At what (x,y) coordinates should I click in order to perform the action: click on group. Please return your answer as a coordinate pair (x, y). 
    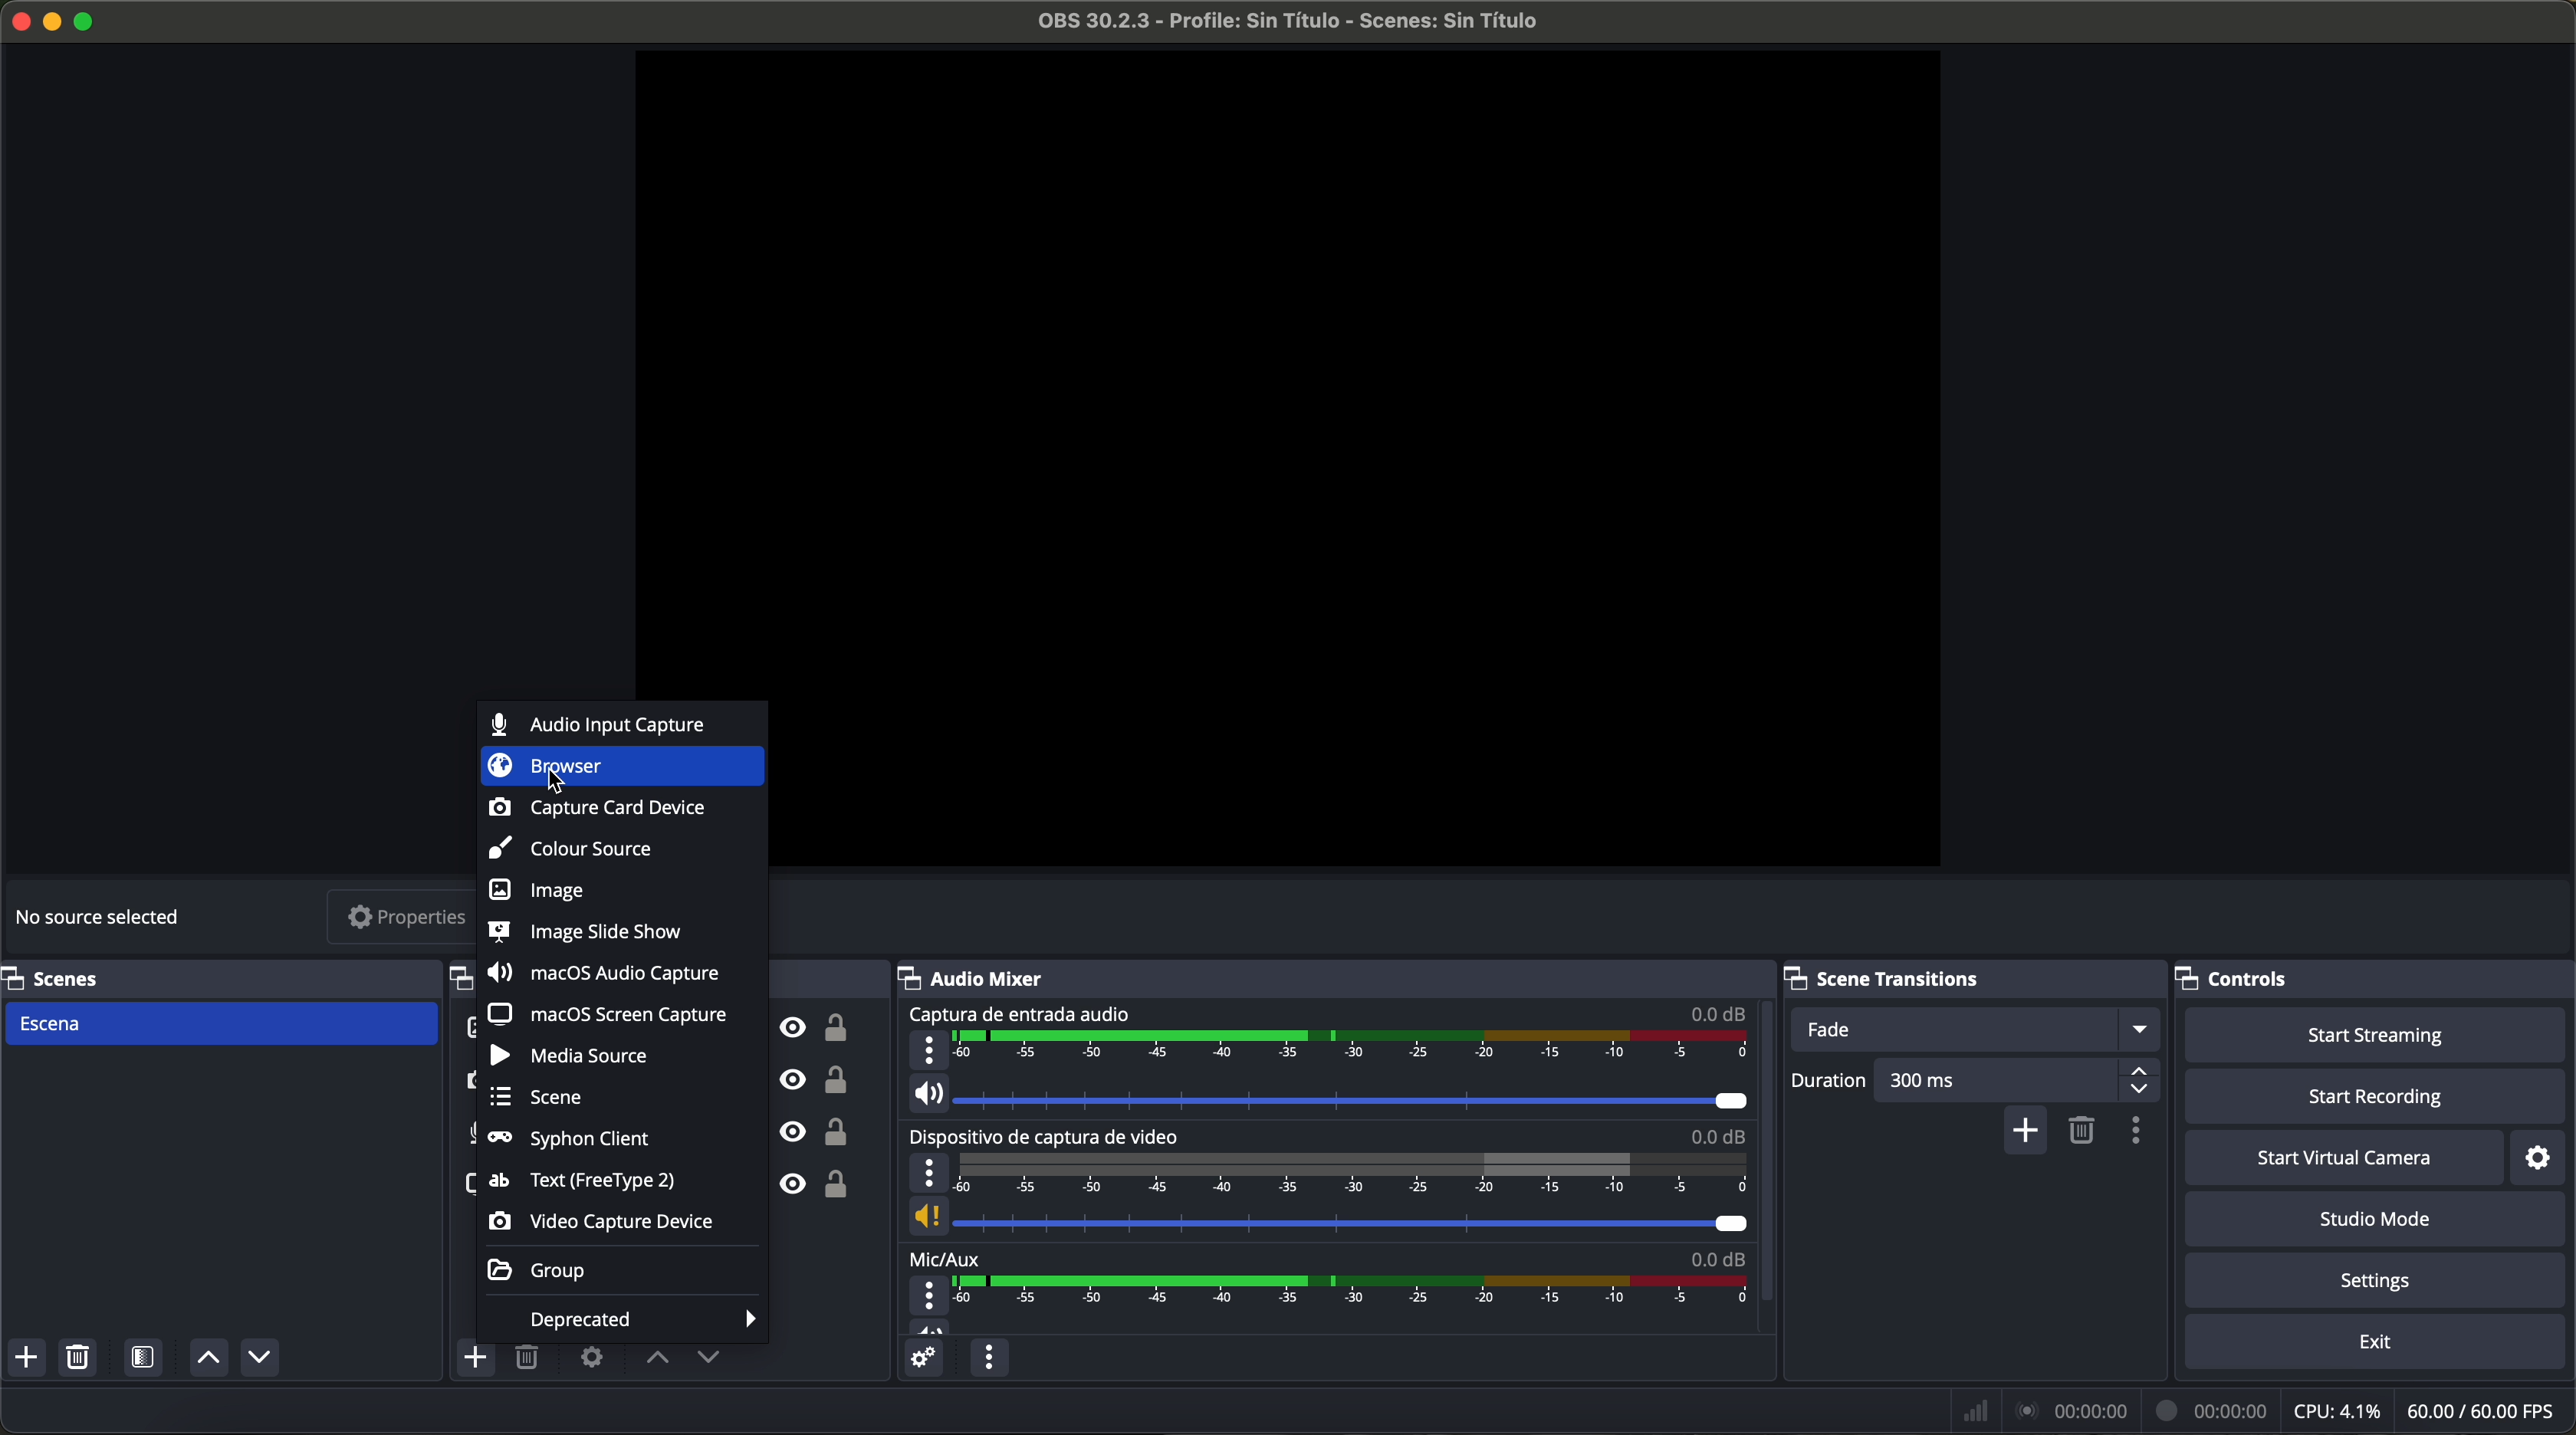
    Looking at the image, I should click on (537, 1271).